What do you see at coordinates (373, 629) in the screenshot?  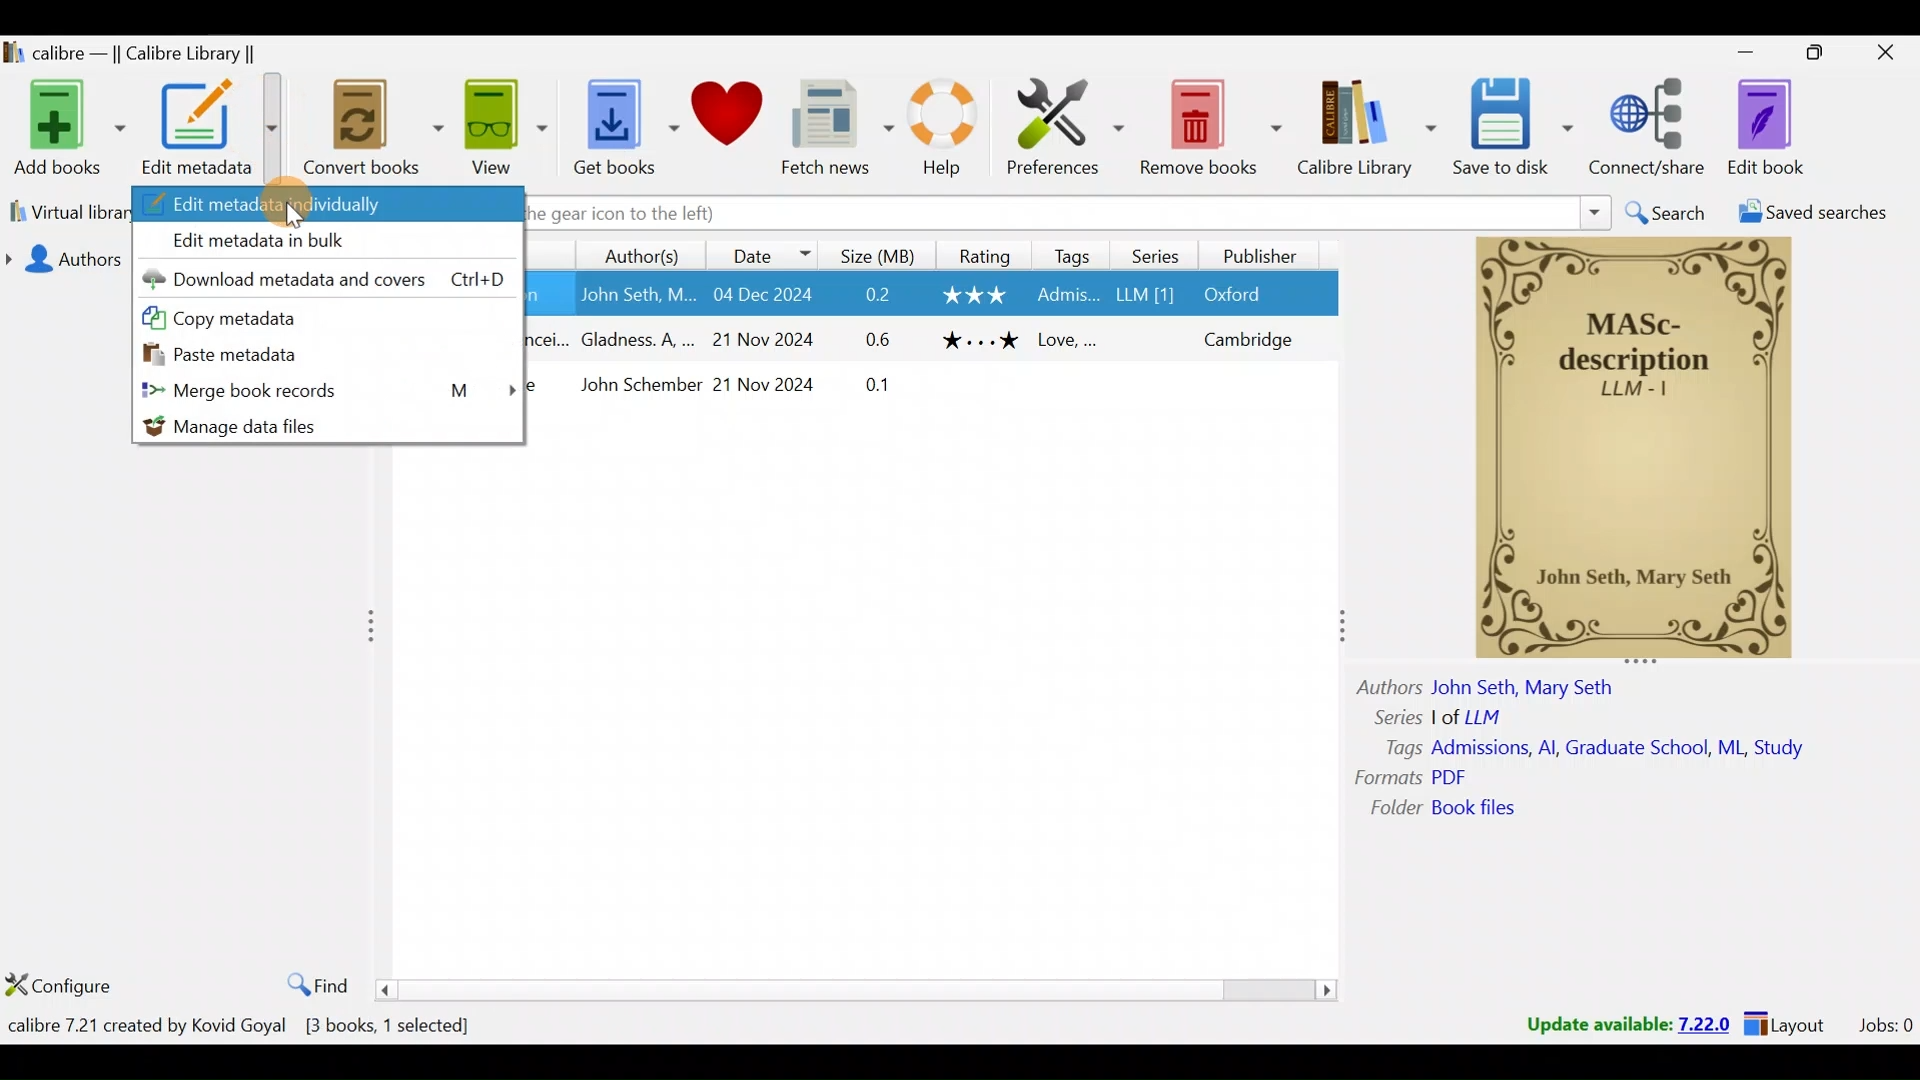 I see `` at bounding box center [373, 629].